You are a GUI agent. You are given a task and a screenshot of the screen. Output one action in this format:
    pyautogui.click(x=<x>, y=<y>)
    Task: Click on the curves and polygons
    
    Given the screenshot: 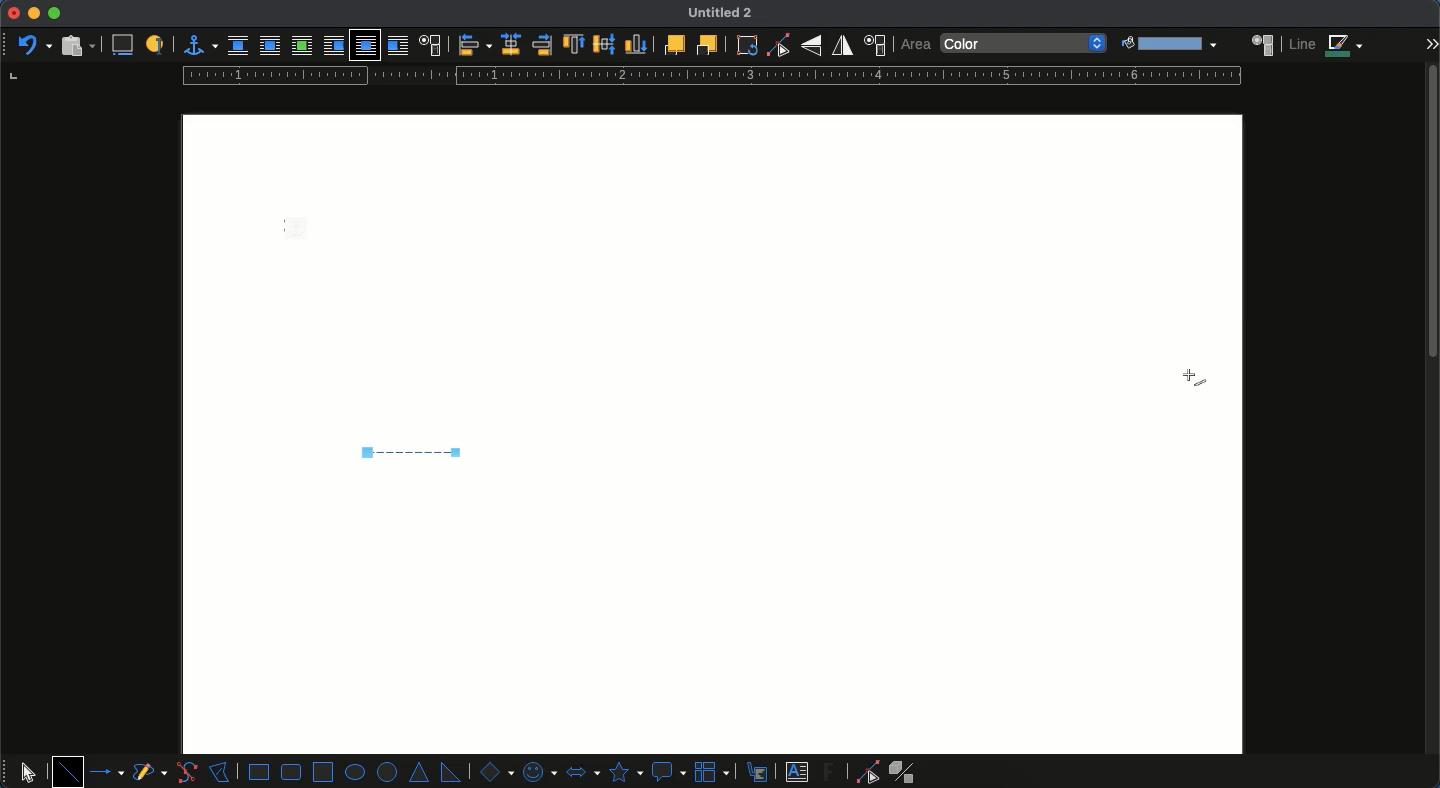 What is the action you would take?
    pyautogui.click(x=150, y=773)
    